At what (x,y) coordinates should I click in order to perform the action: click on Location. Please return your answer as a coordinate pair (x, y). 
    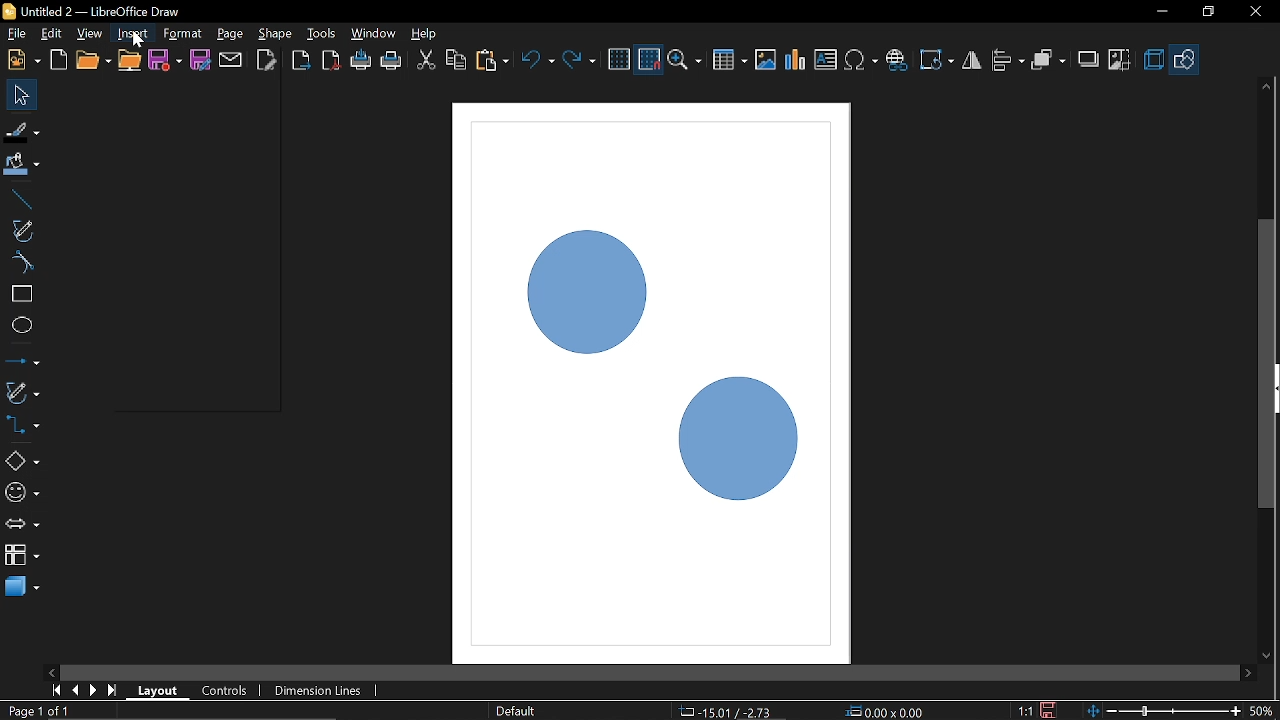
    Looking at the image, I should click on (723, 710).